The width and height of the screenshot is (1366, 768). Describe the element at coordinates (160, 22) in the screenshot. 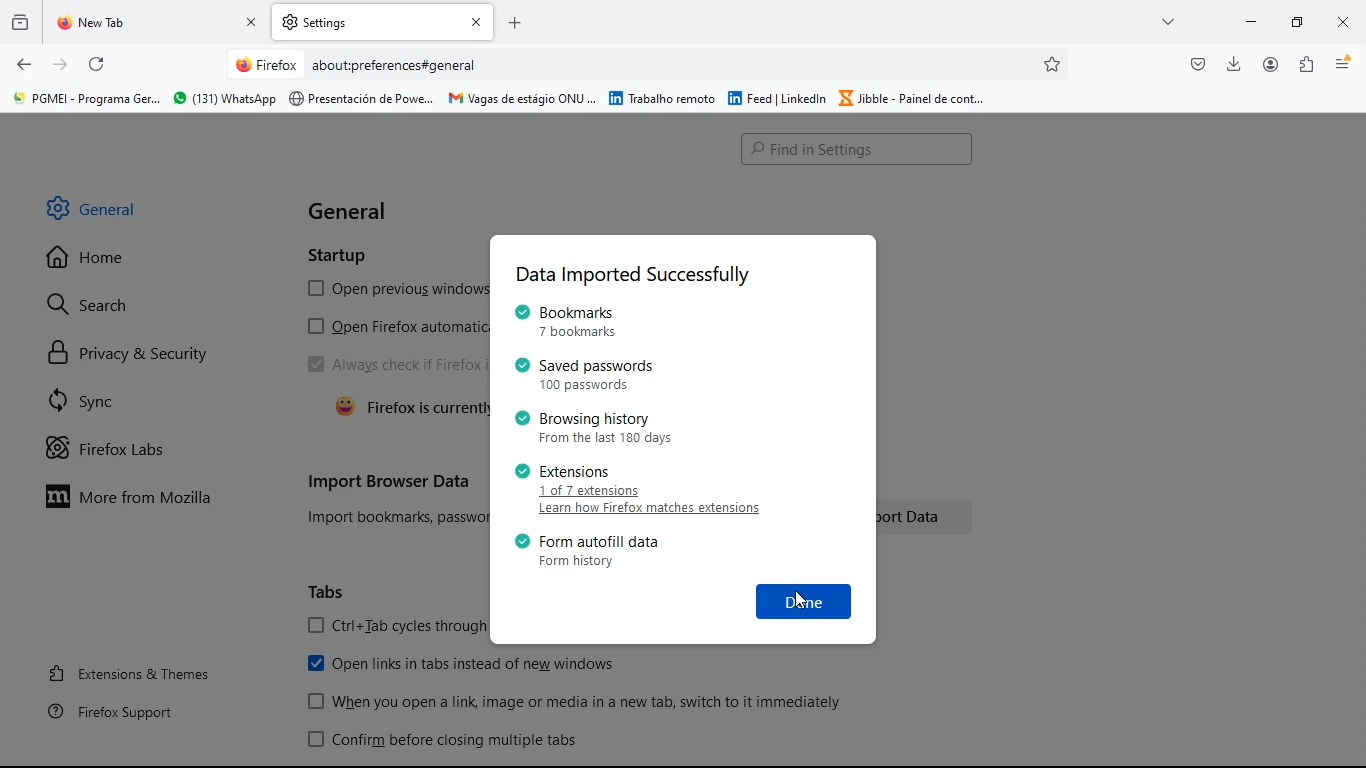

I see `tab` at that location.